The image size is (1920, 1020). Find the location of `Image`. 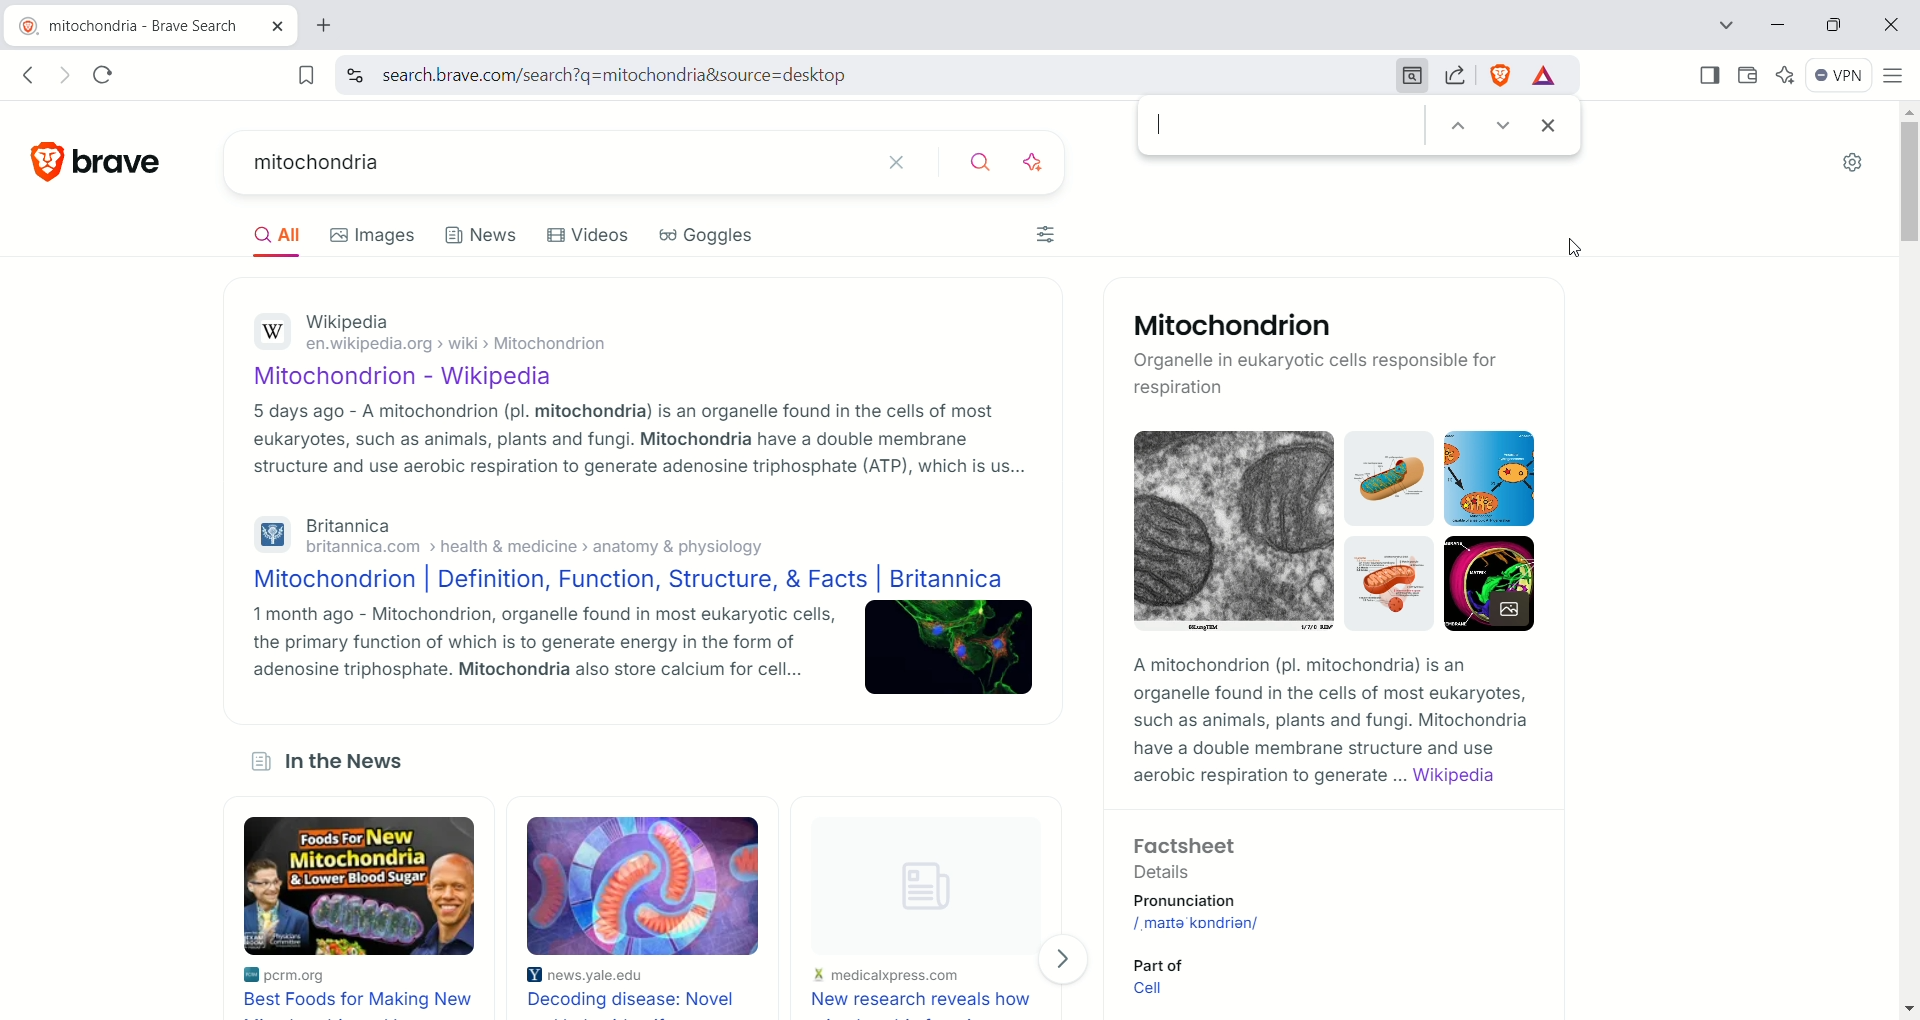

Image is located at coordinates (921, 893).